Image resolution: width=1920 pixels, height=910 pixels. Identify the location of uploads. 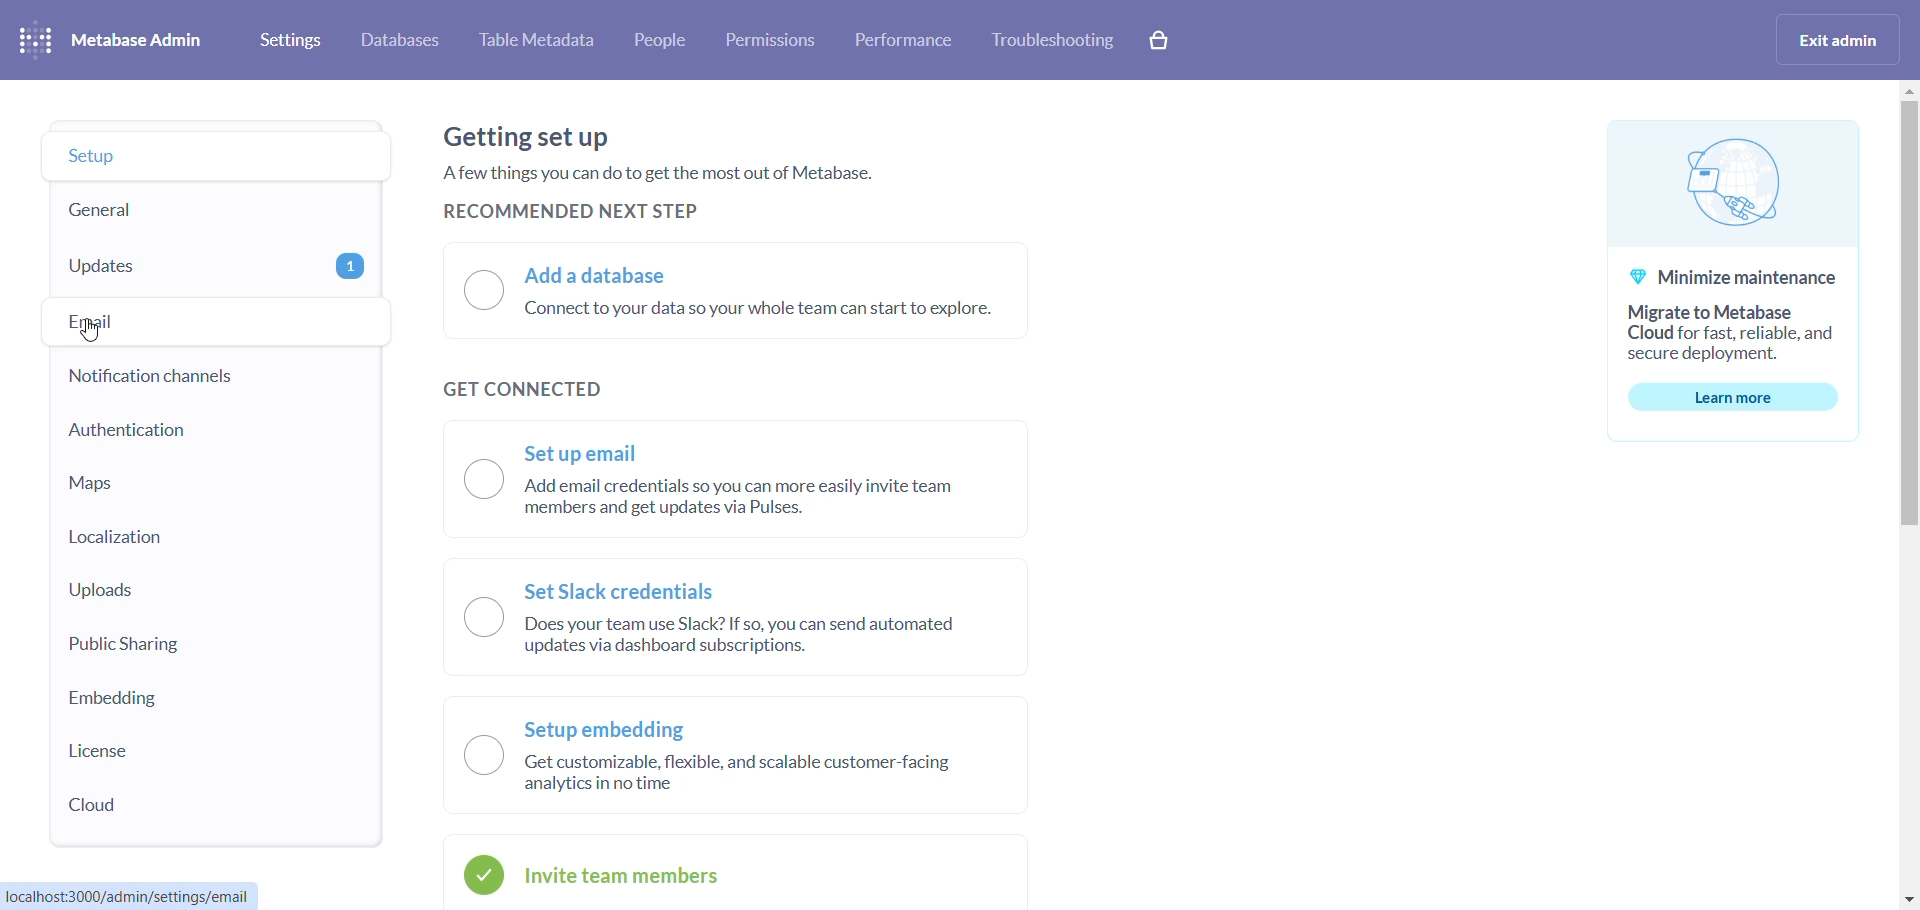
(178, 590).